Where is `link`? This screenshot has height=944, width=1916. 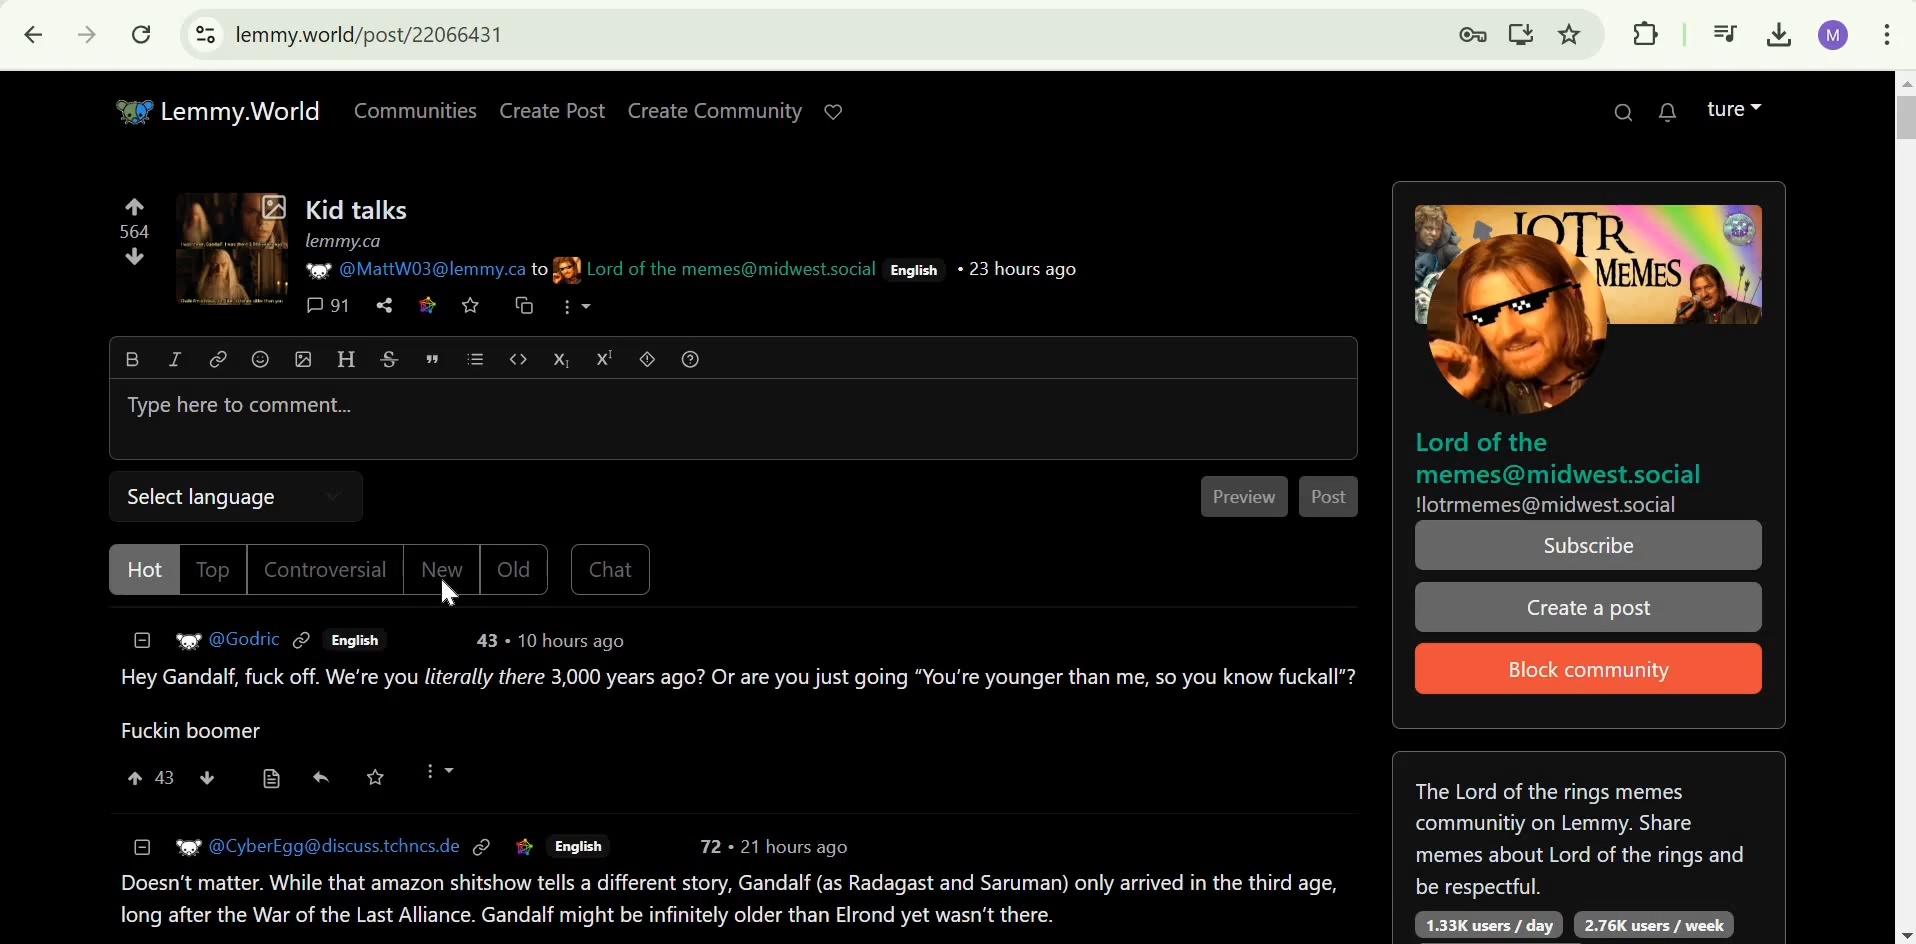
link is located at coordinates (303, 638).